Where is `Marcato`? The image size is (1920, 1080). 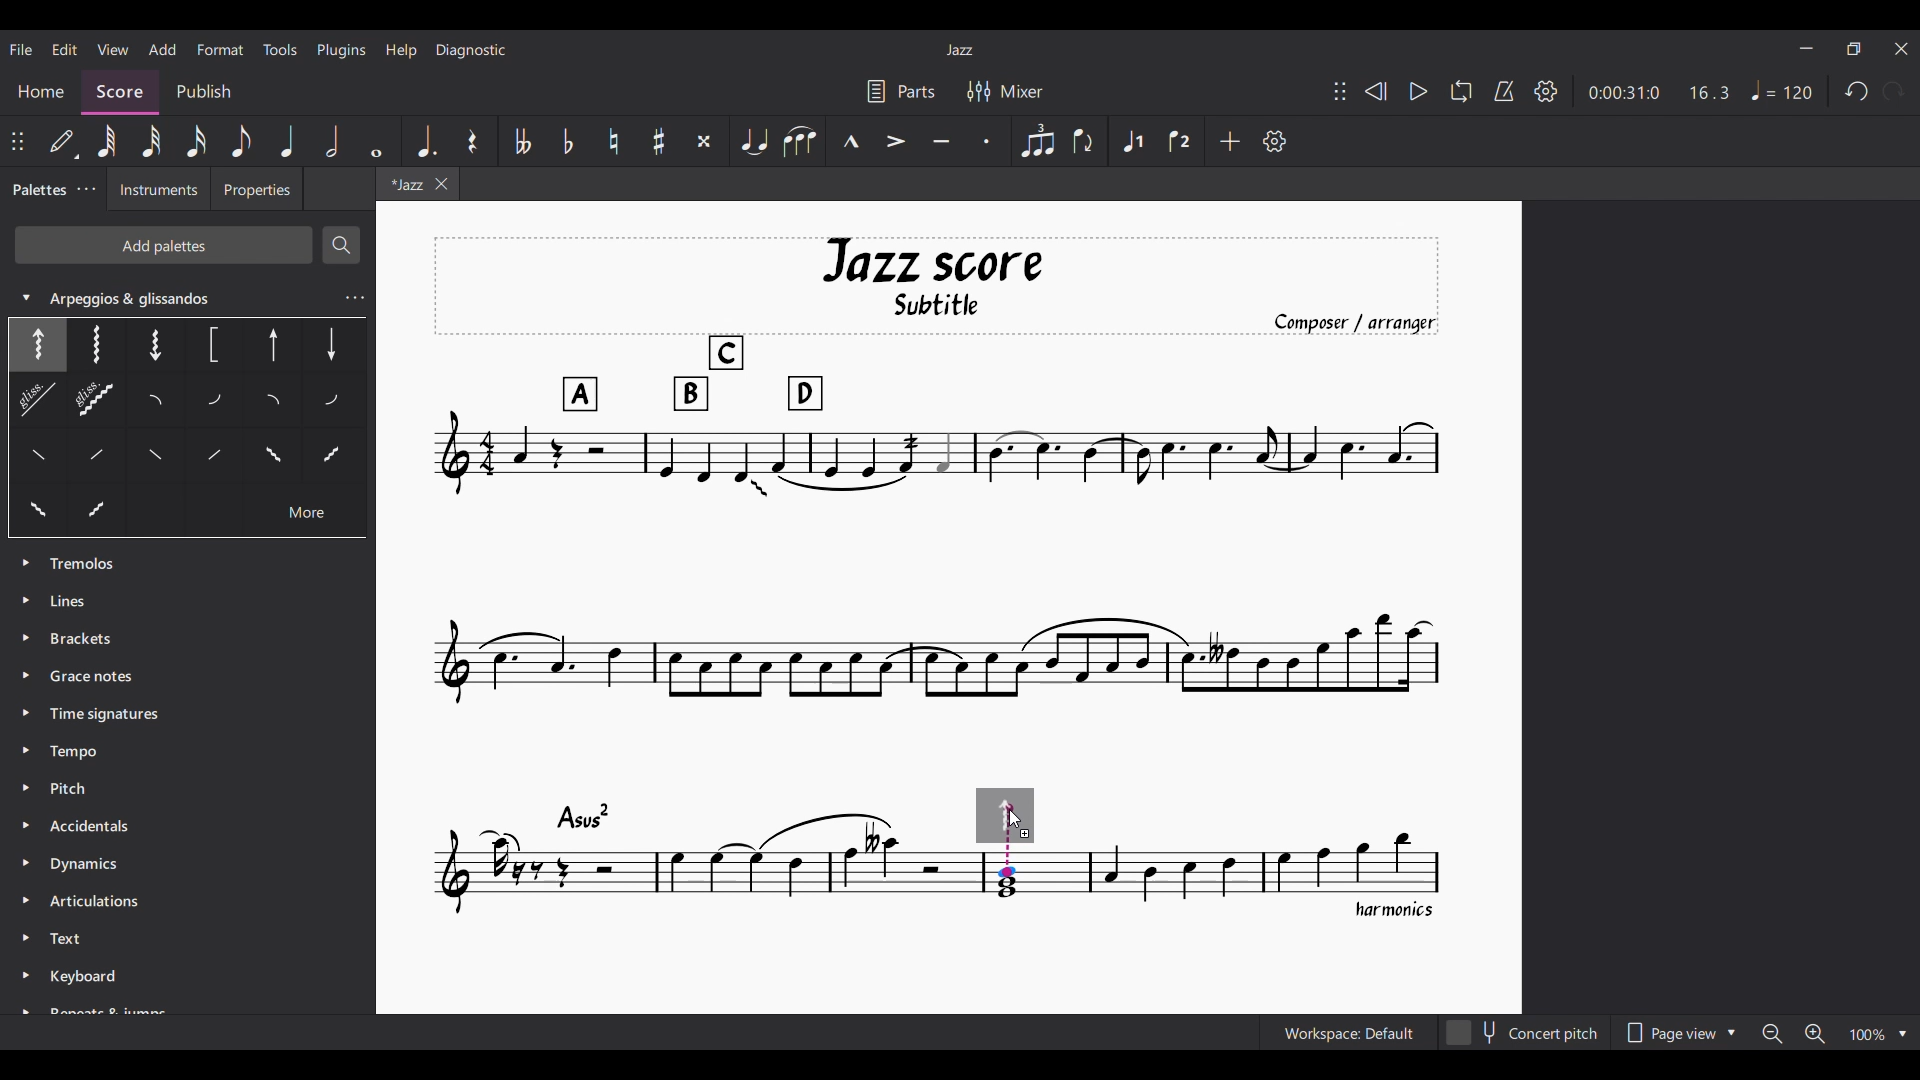 Marcato is located at coordinates (852, 140).